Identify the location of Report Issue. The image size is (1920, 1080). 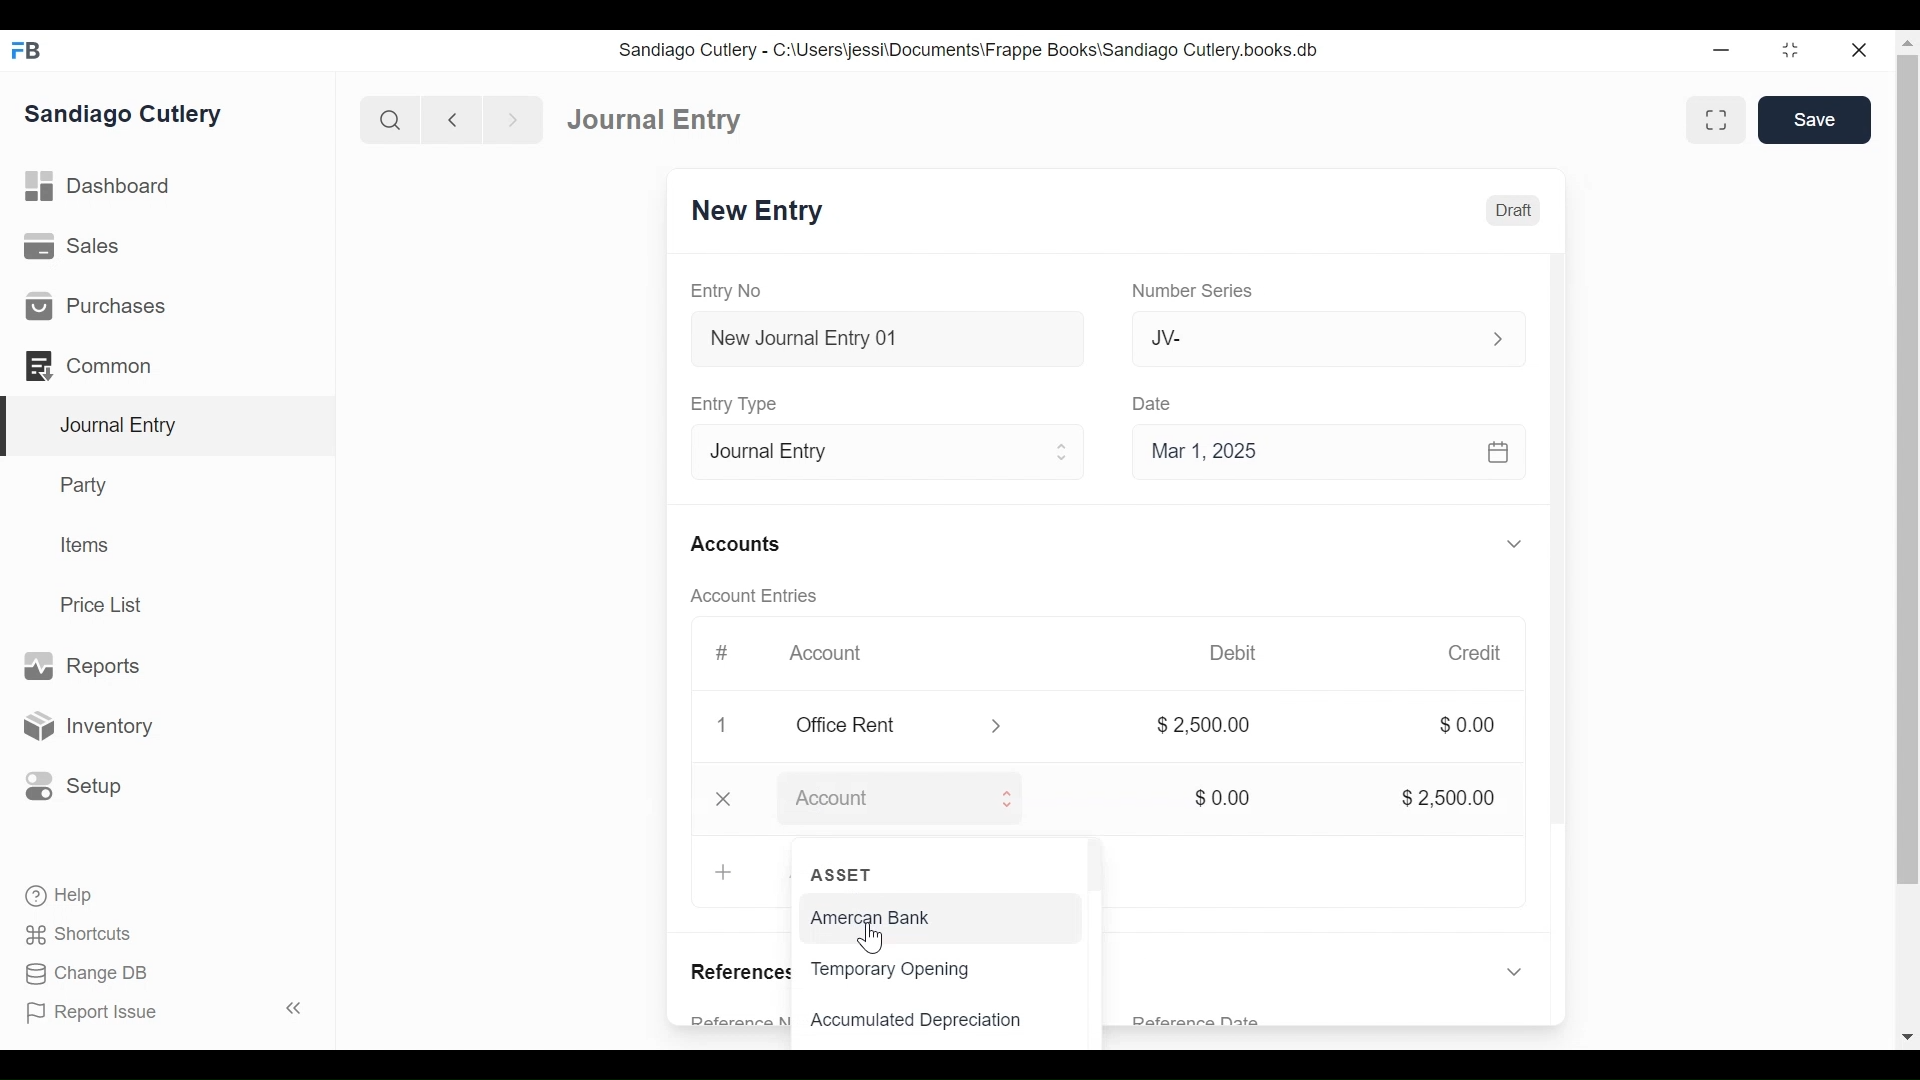
(100, 1014).